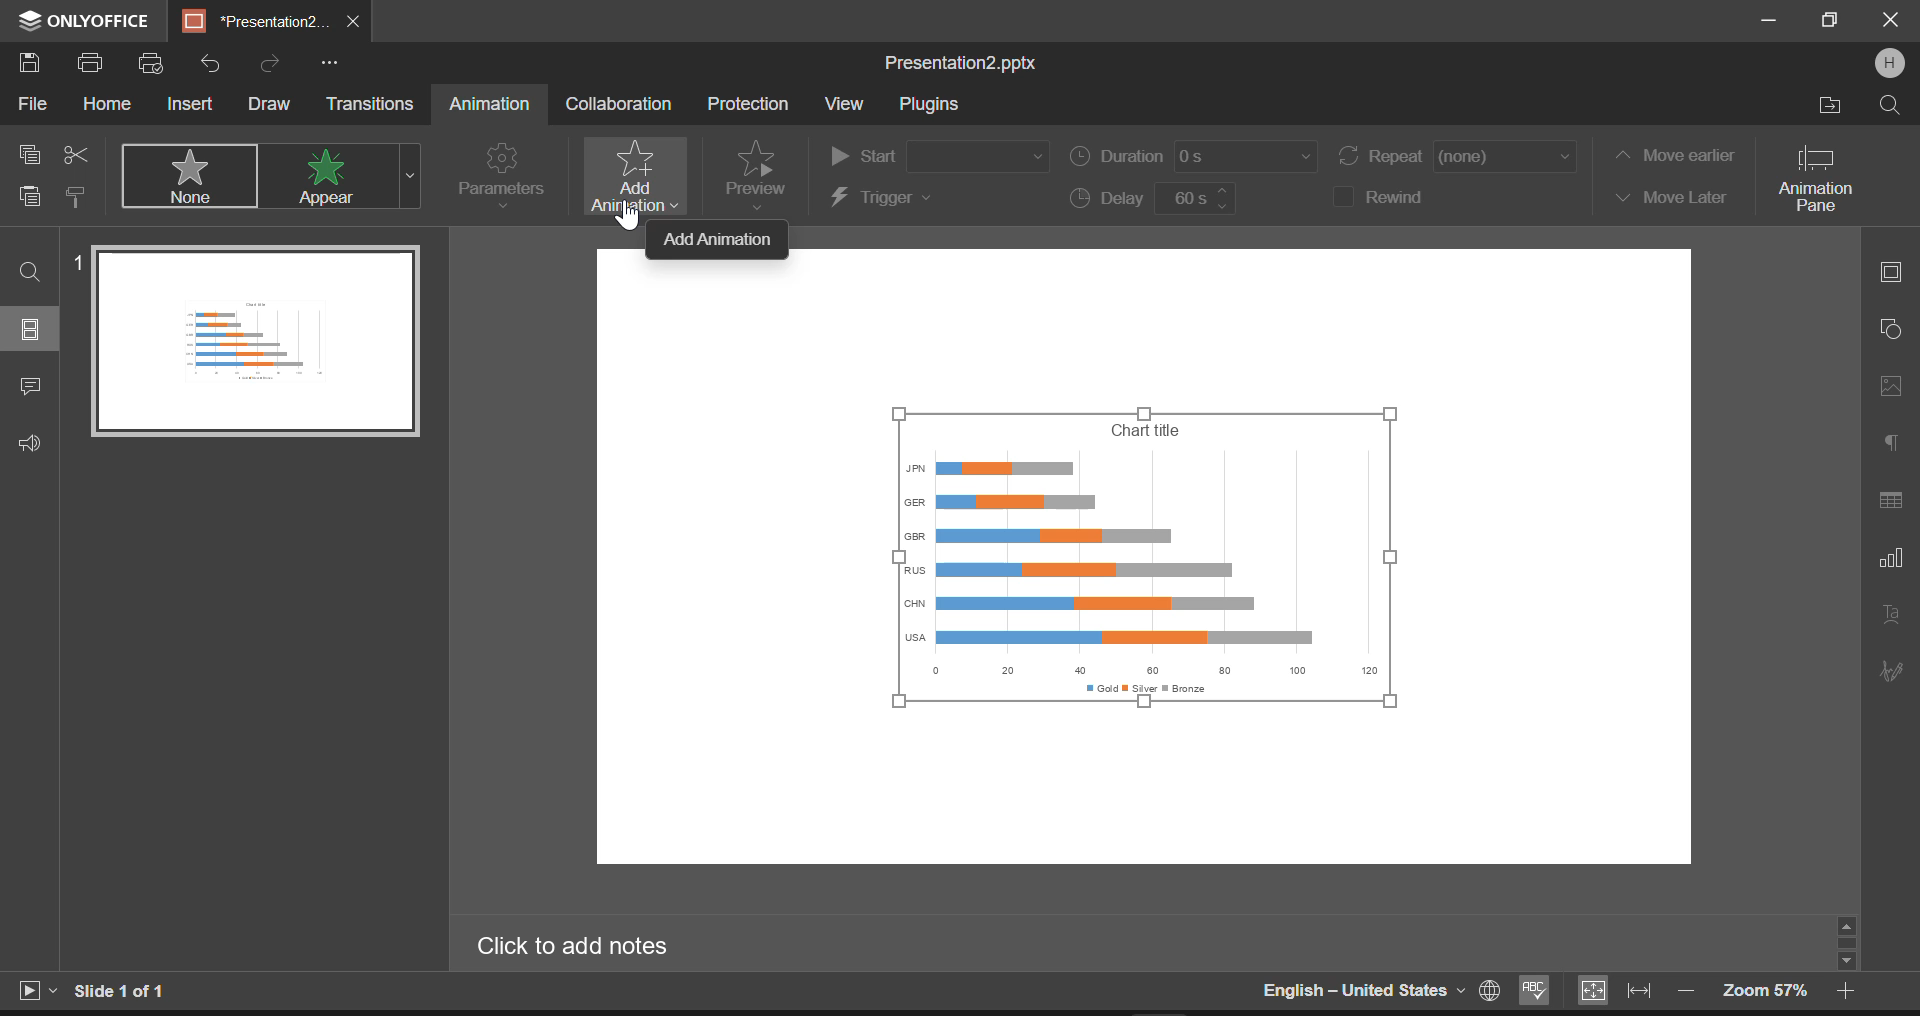 The image size is (1920, 1016). I want to click on Feedback & Support, so click(29, 444).